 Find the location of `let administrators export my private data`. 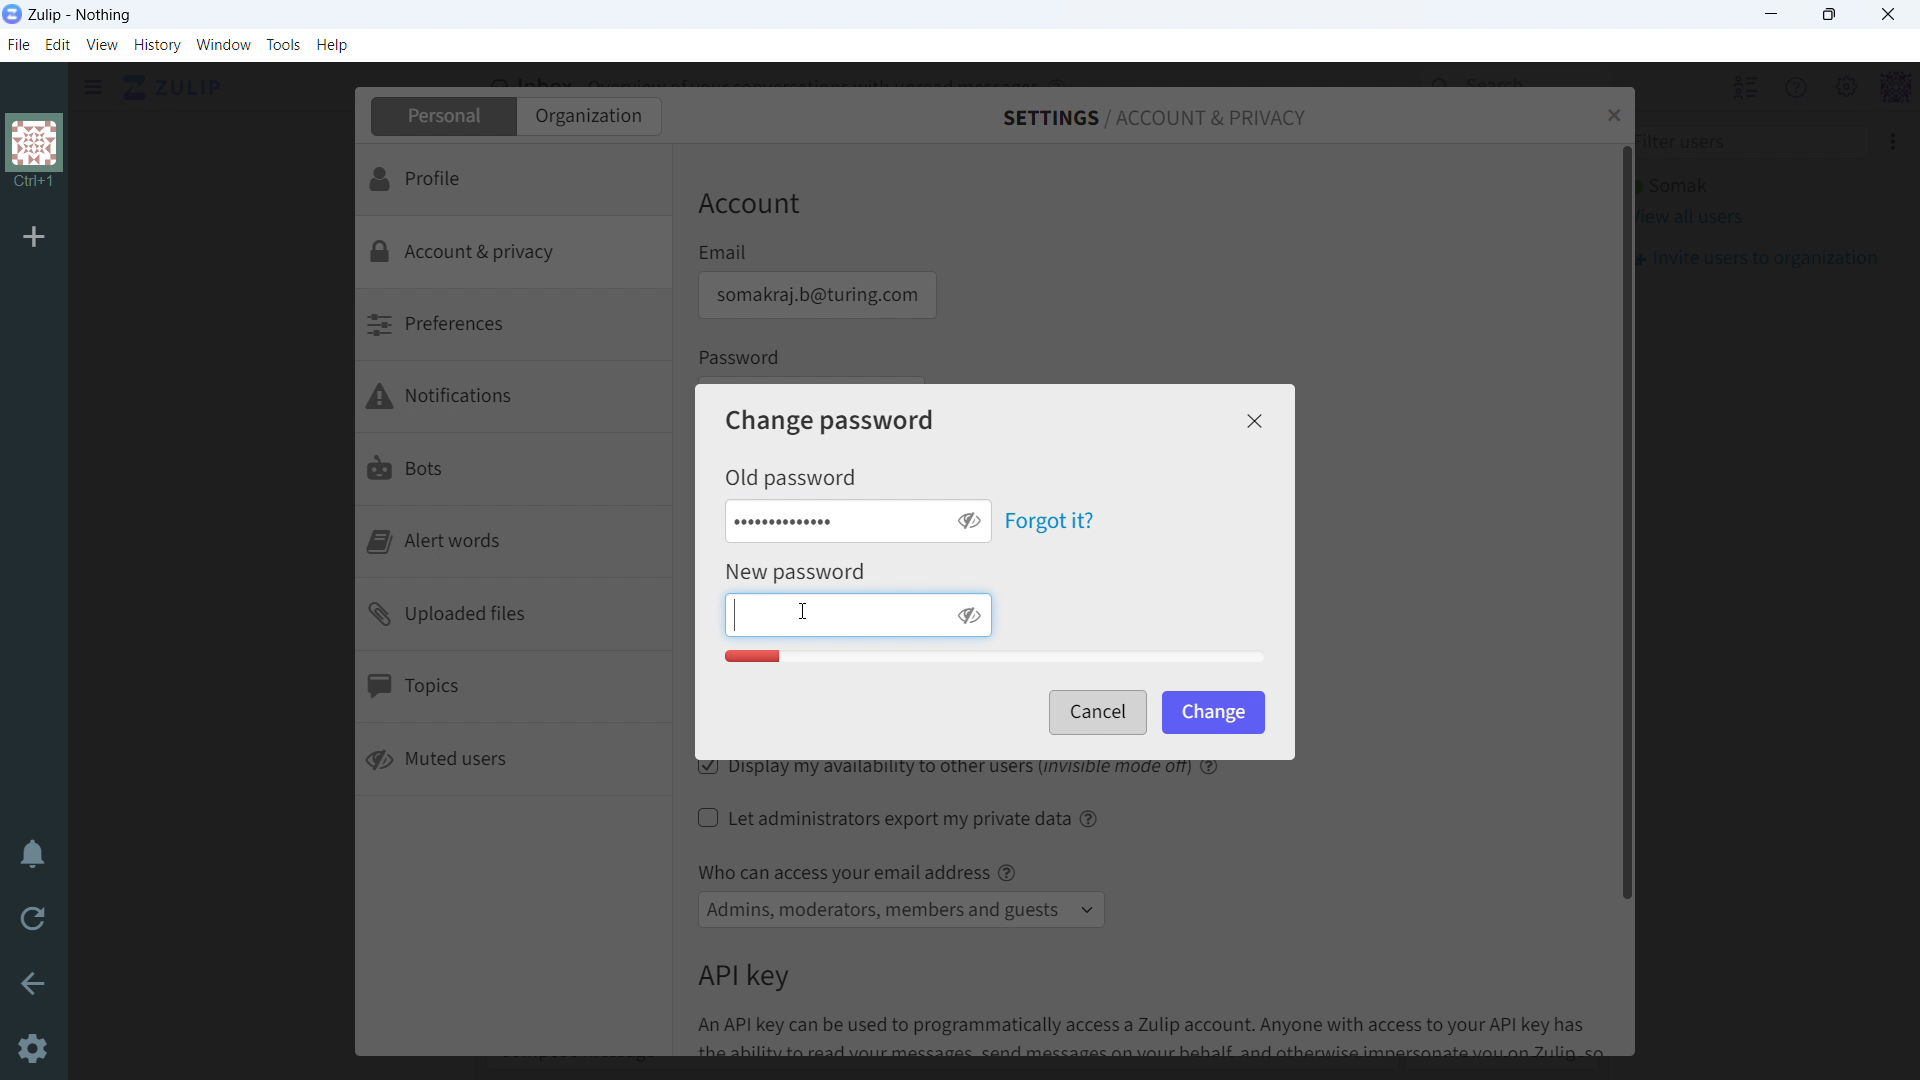

let administrators export my private data is located at coordinates (884, 818).